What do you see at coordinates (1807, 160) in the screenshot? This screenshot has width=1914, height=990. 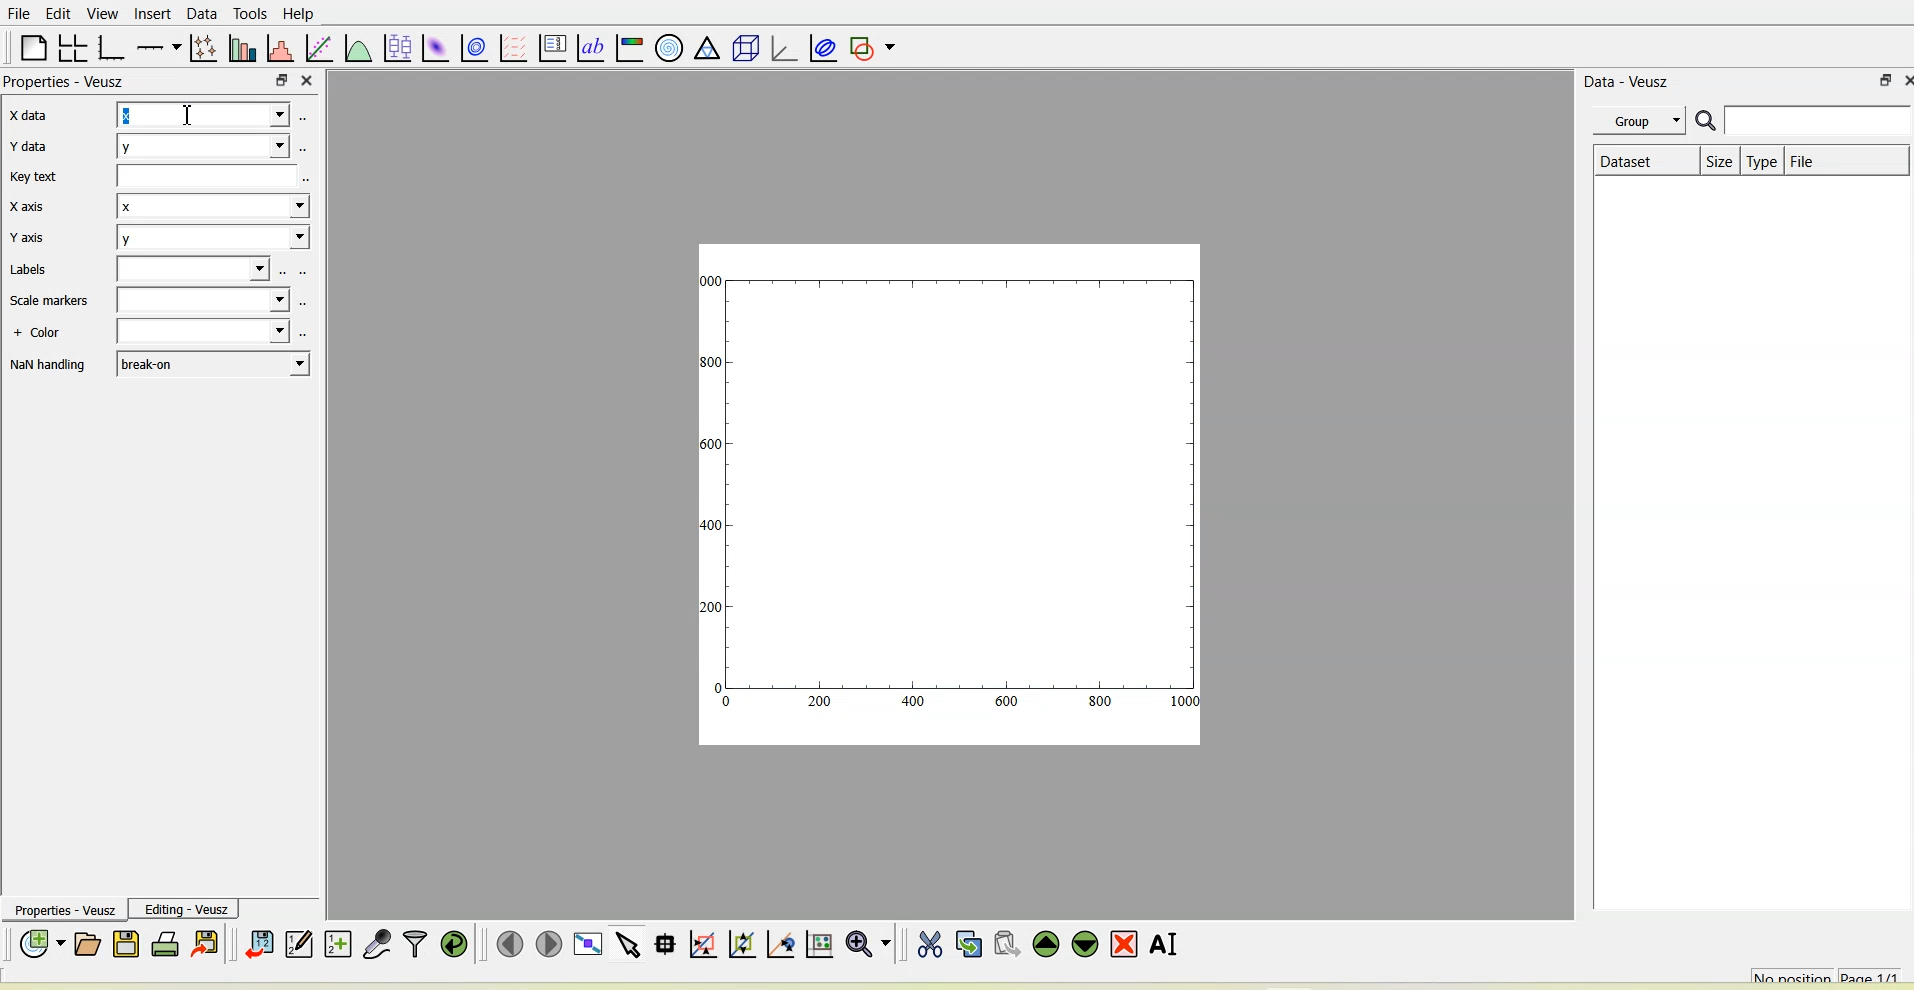 I see `File` at bounding box center [1807, 160].